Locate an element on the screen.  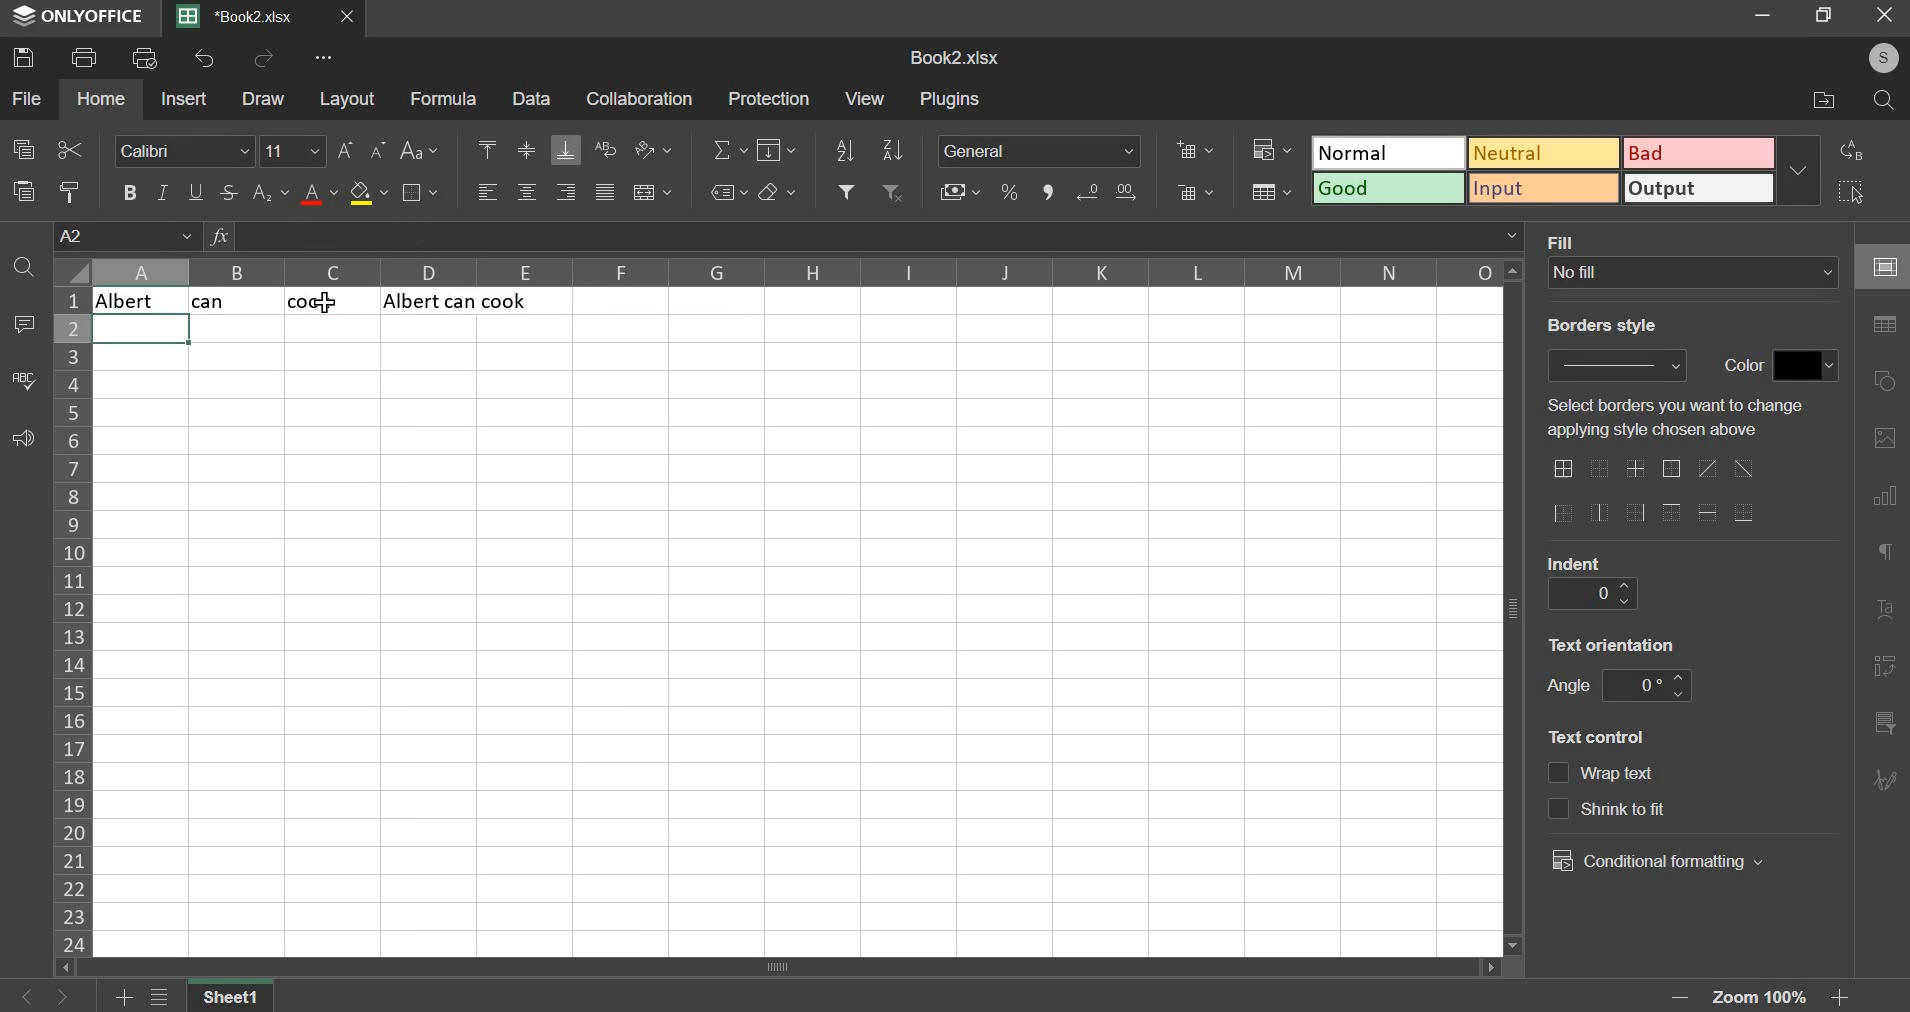
fill is located at coordinates (778, 149).